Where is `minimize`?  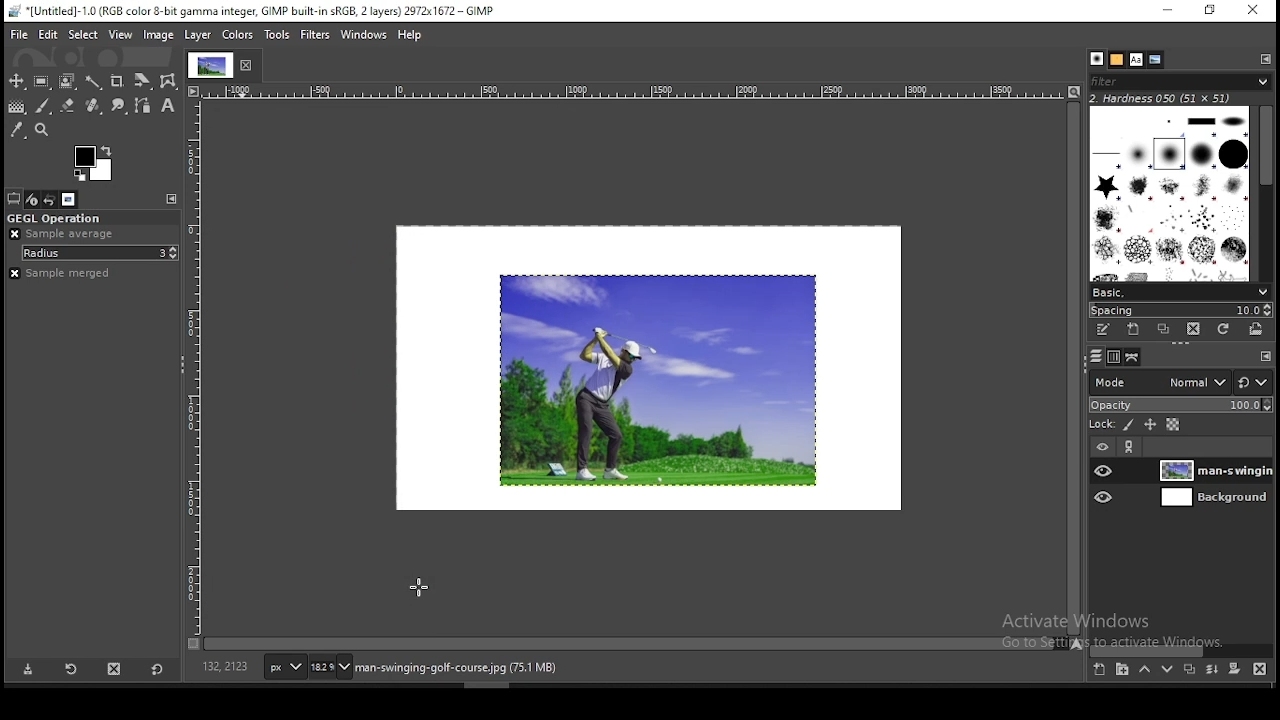
minimize is located at coordinates (1171, 10).